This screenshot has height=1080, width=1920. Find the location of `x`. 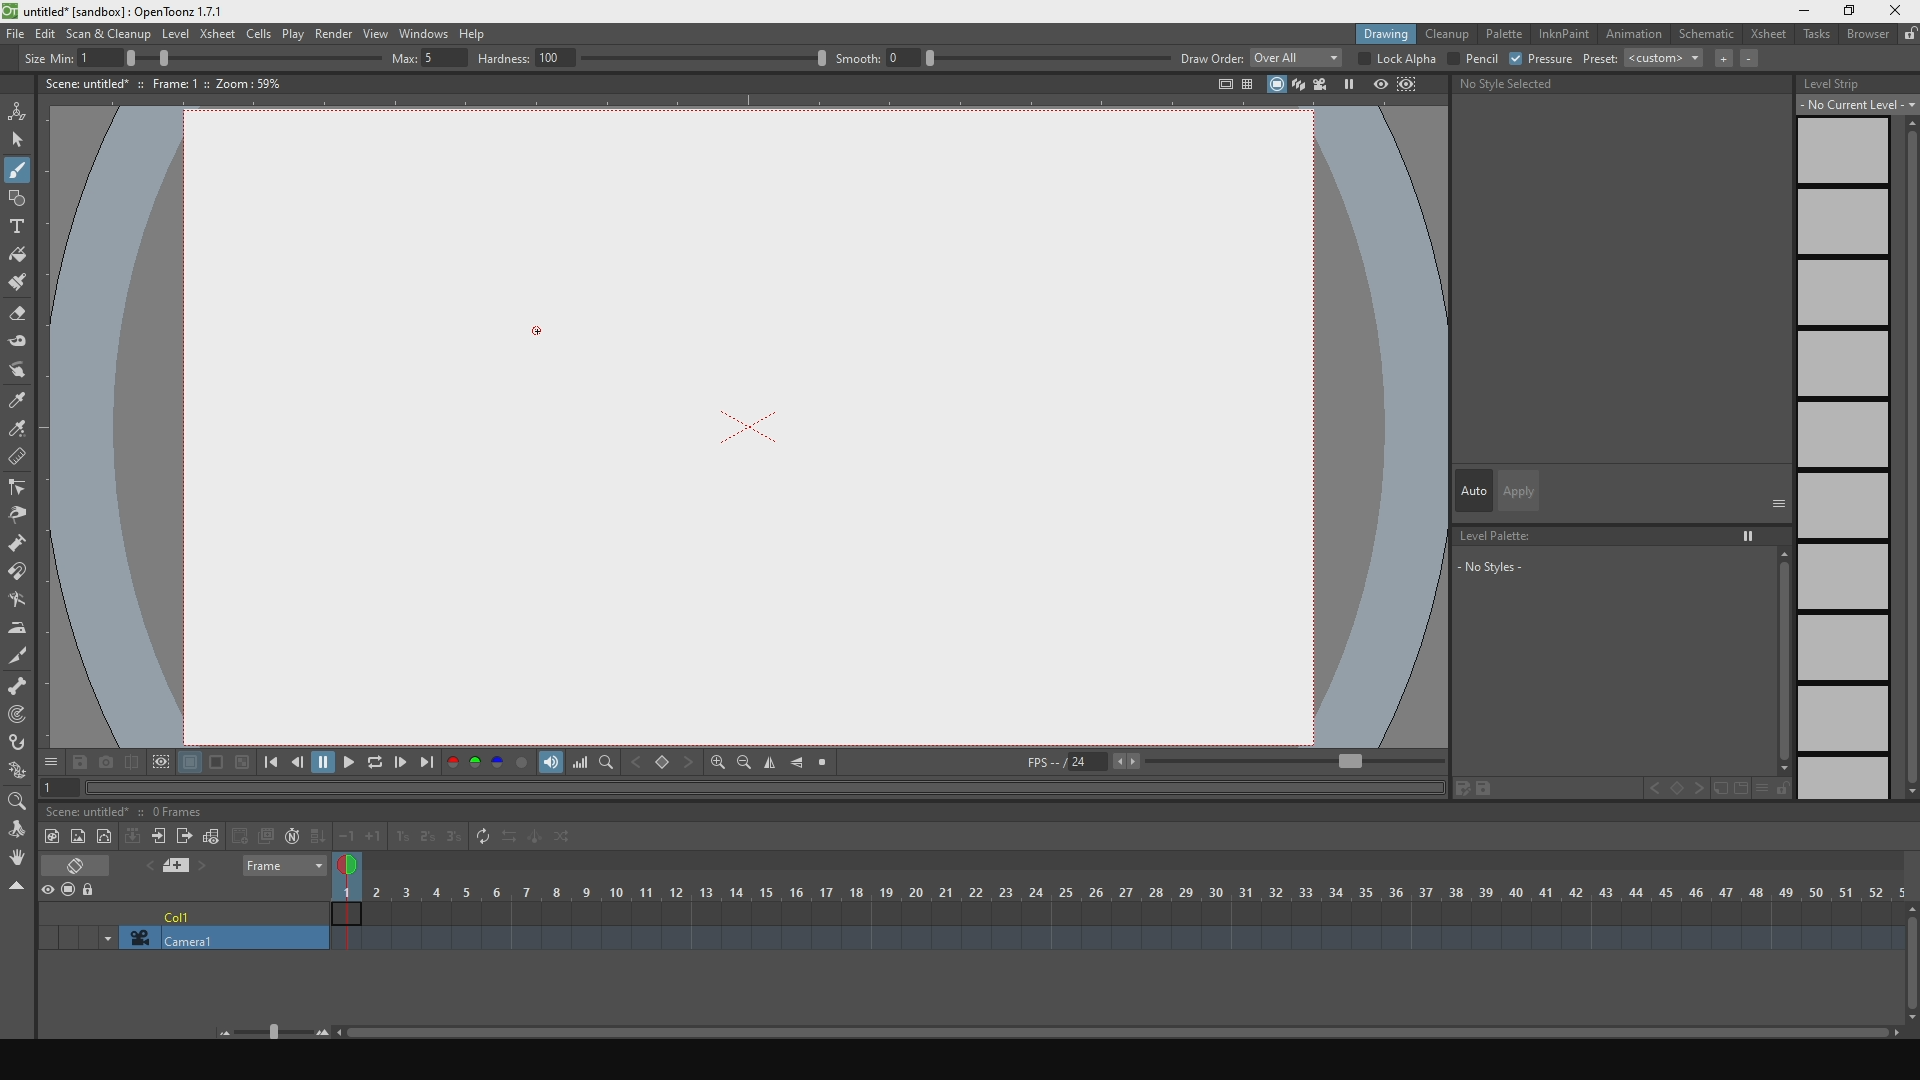

x is located at coordinates (753, 426).